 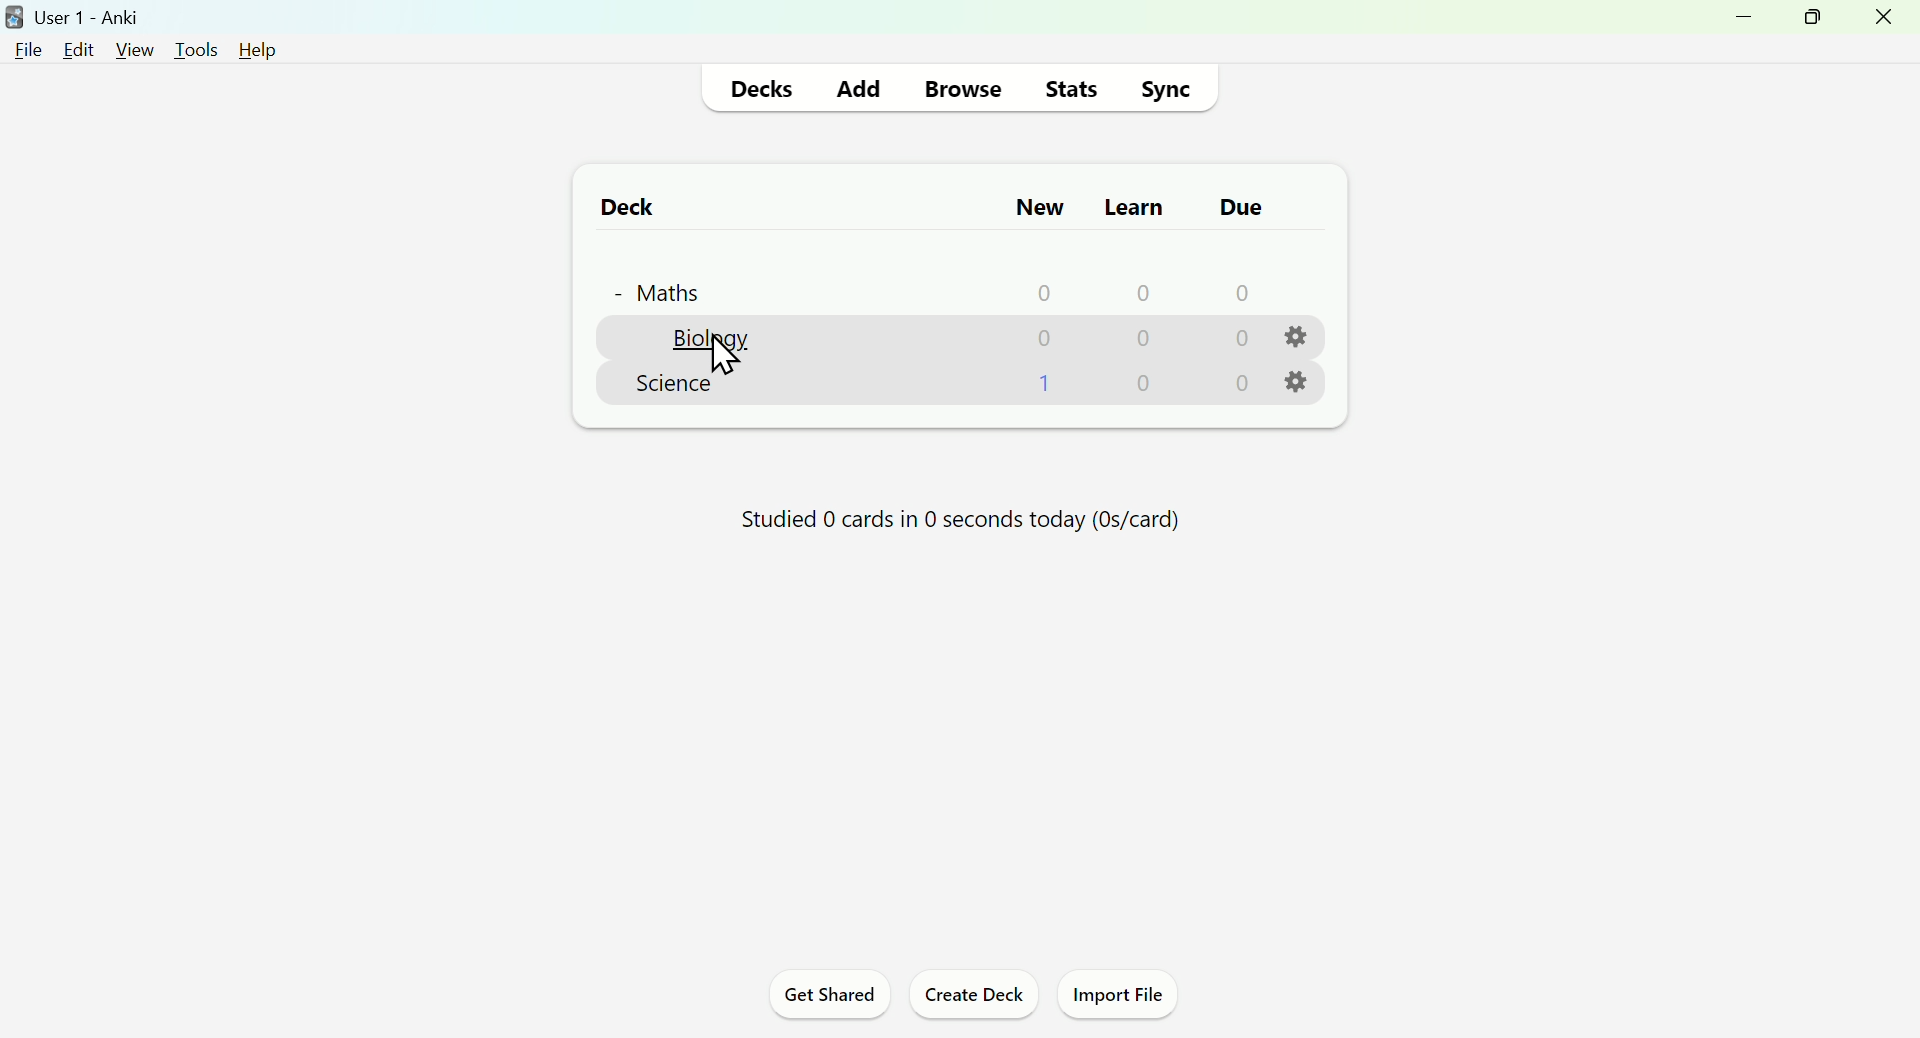 What do you see at coordinates (969, 997) in the screenshot?
I see `Create Deck` at bounding box center [969, 997].